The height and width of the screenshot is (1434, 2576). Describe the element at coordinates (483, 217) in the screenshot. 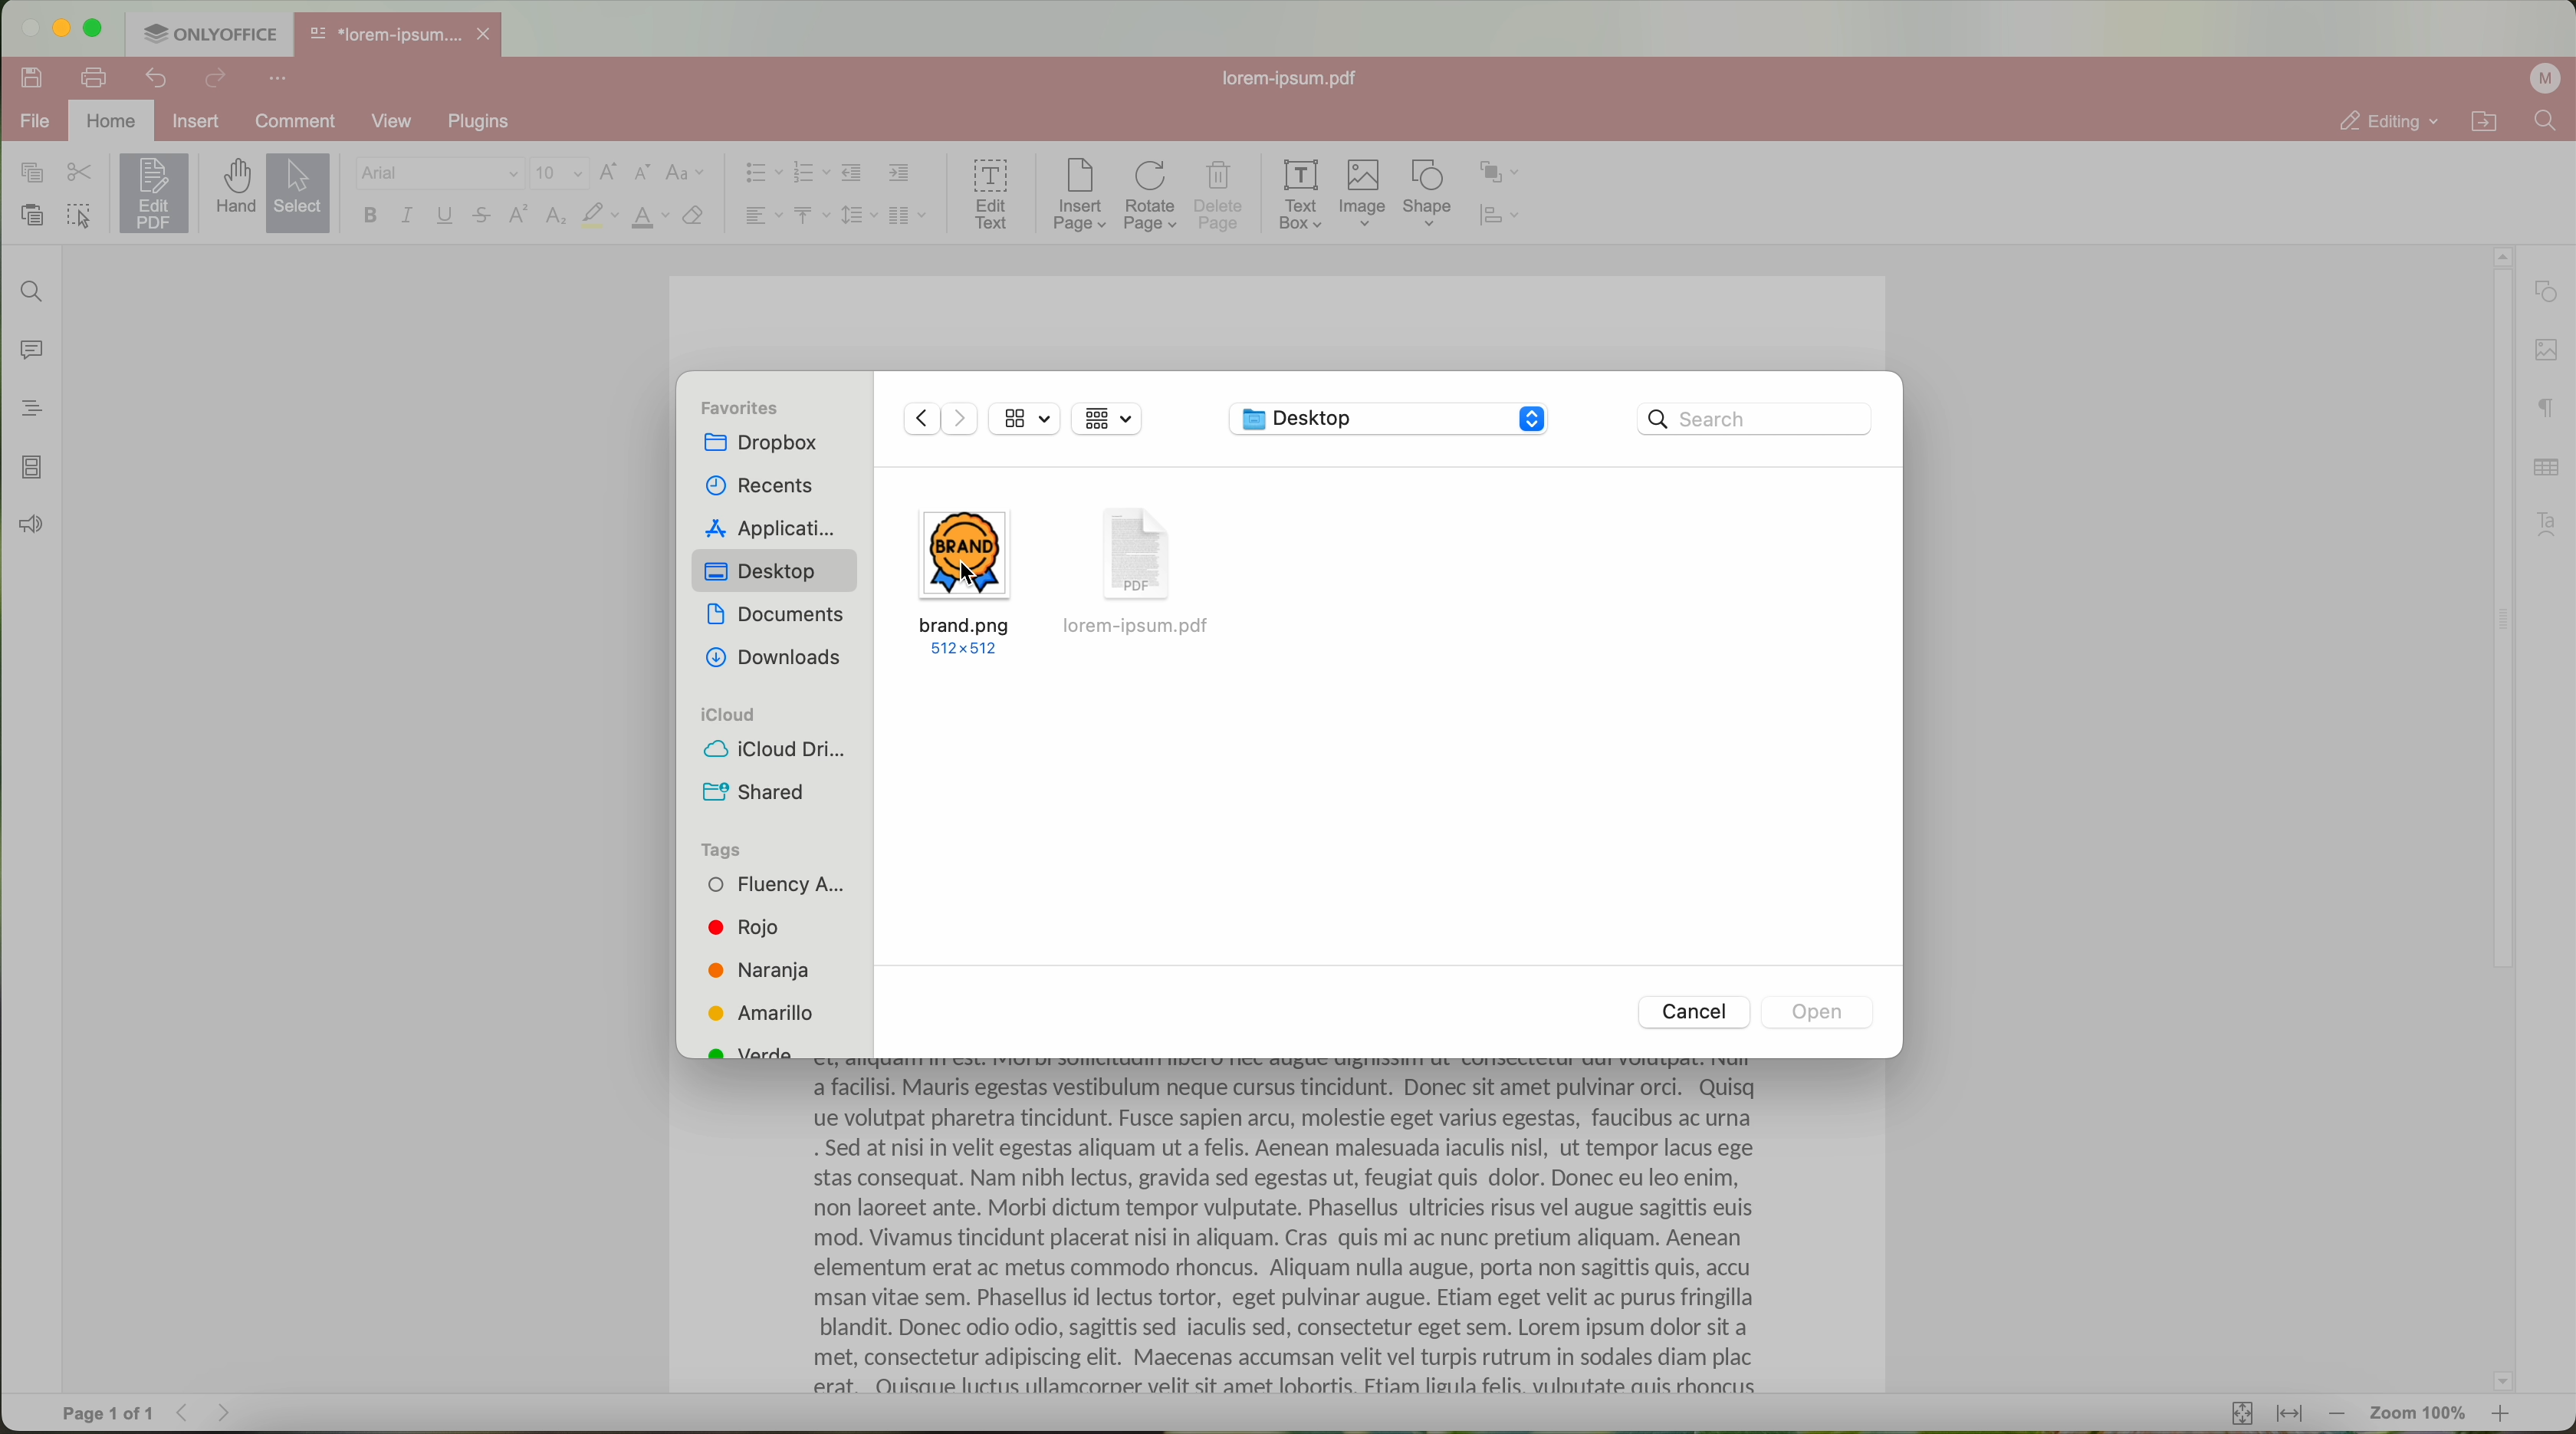

I see `strikeout` at that location.